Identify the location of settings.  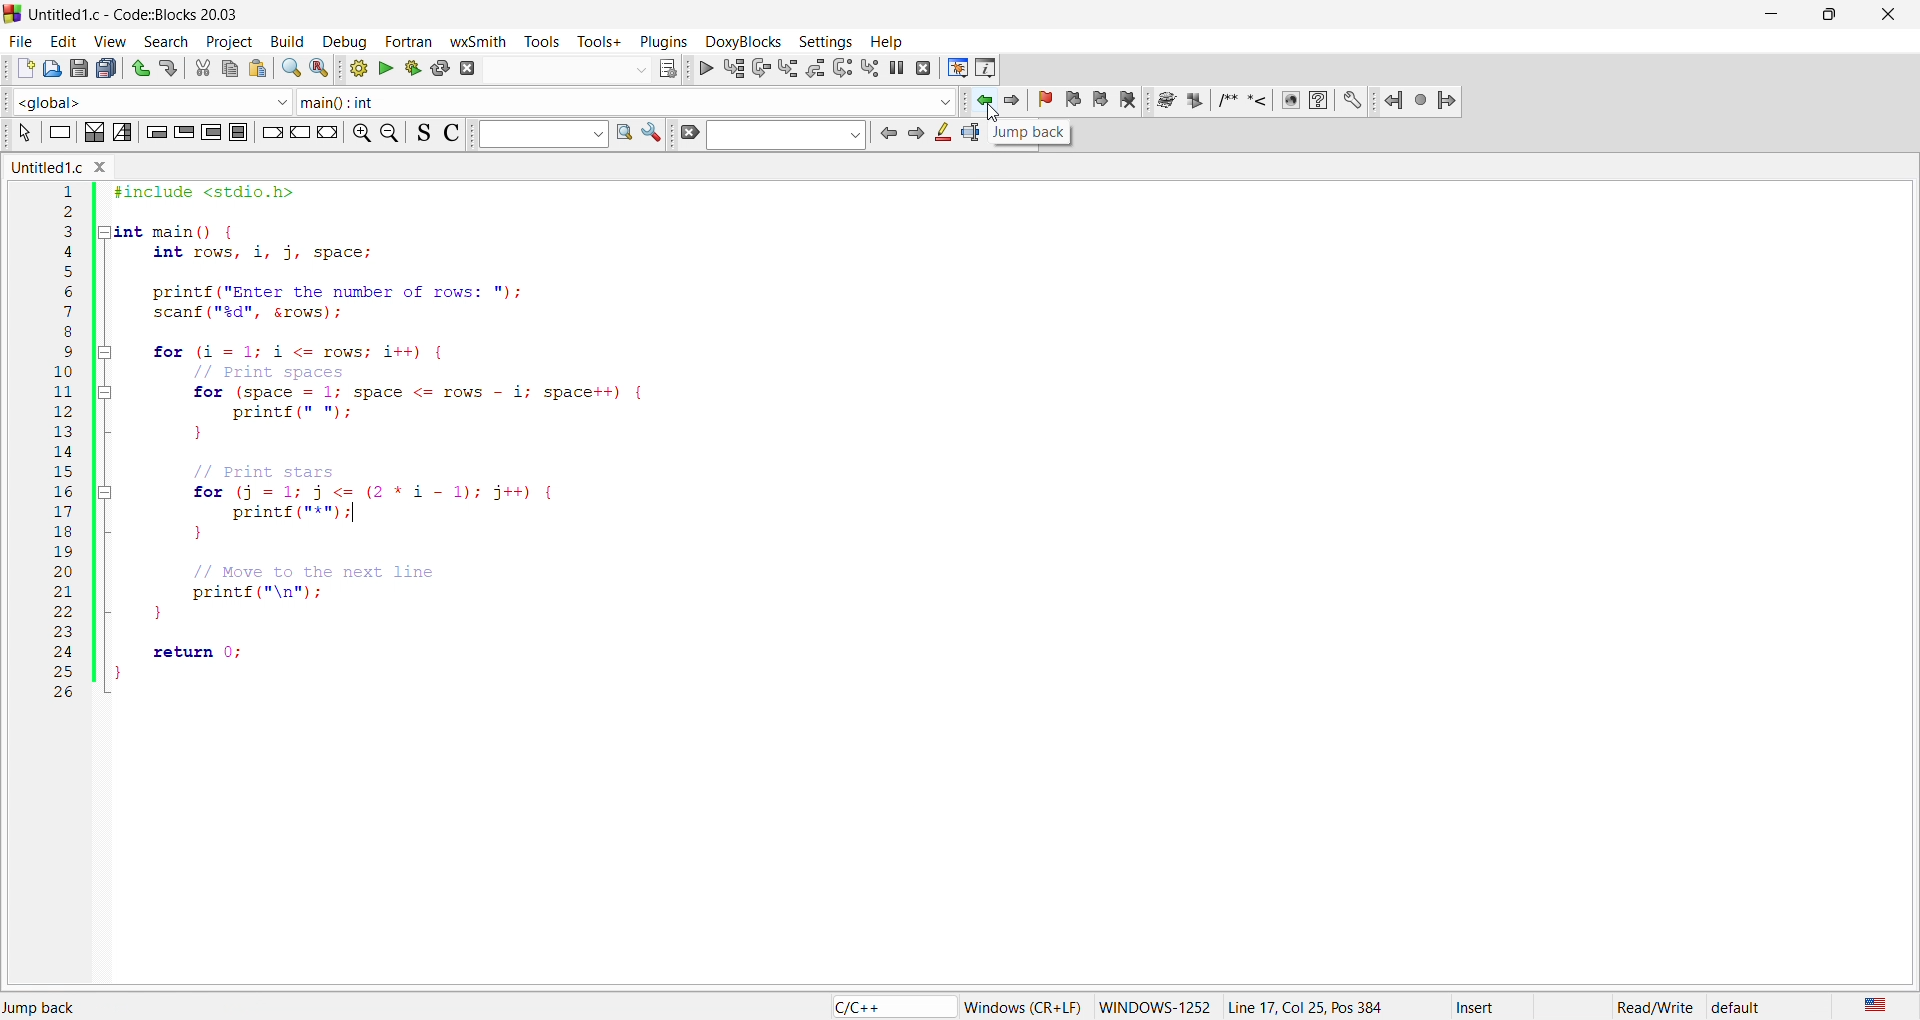
(822, 39).